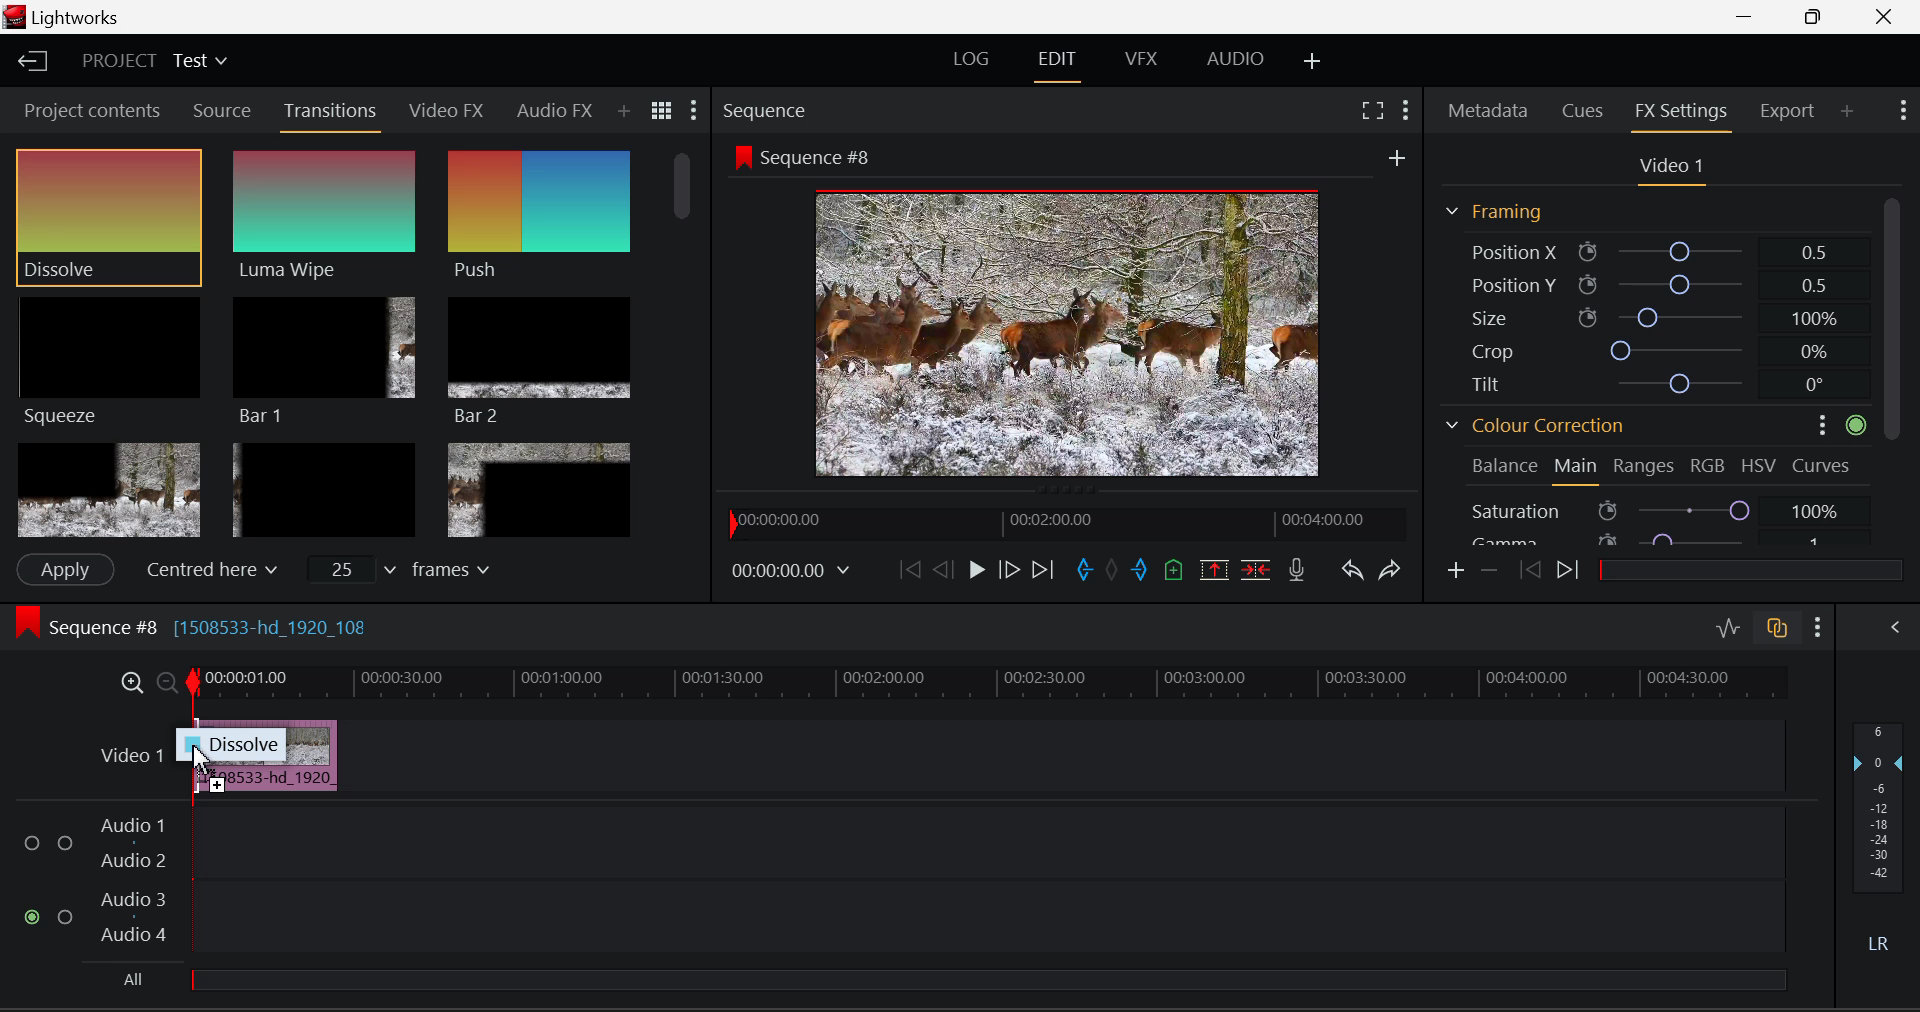 The width and height of the screenshot is (1920, 1012). I want to click on Source, so click(223, 110).